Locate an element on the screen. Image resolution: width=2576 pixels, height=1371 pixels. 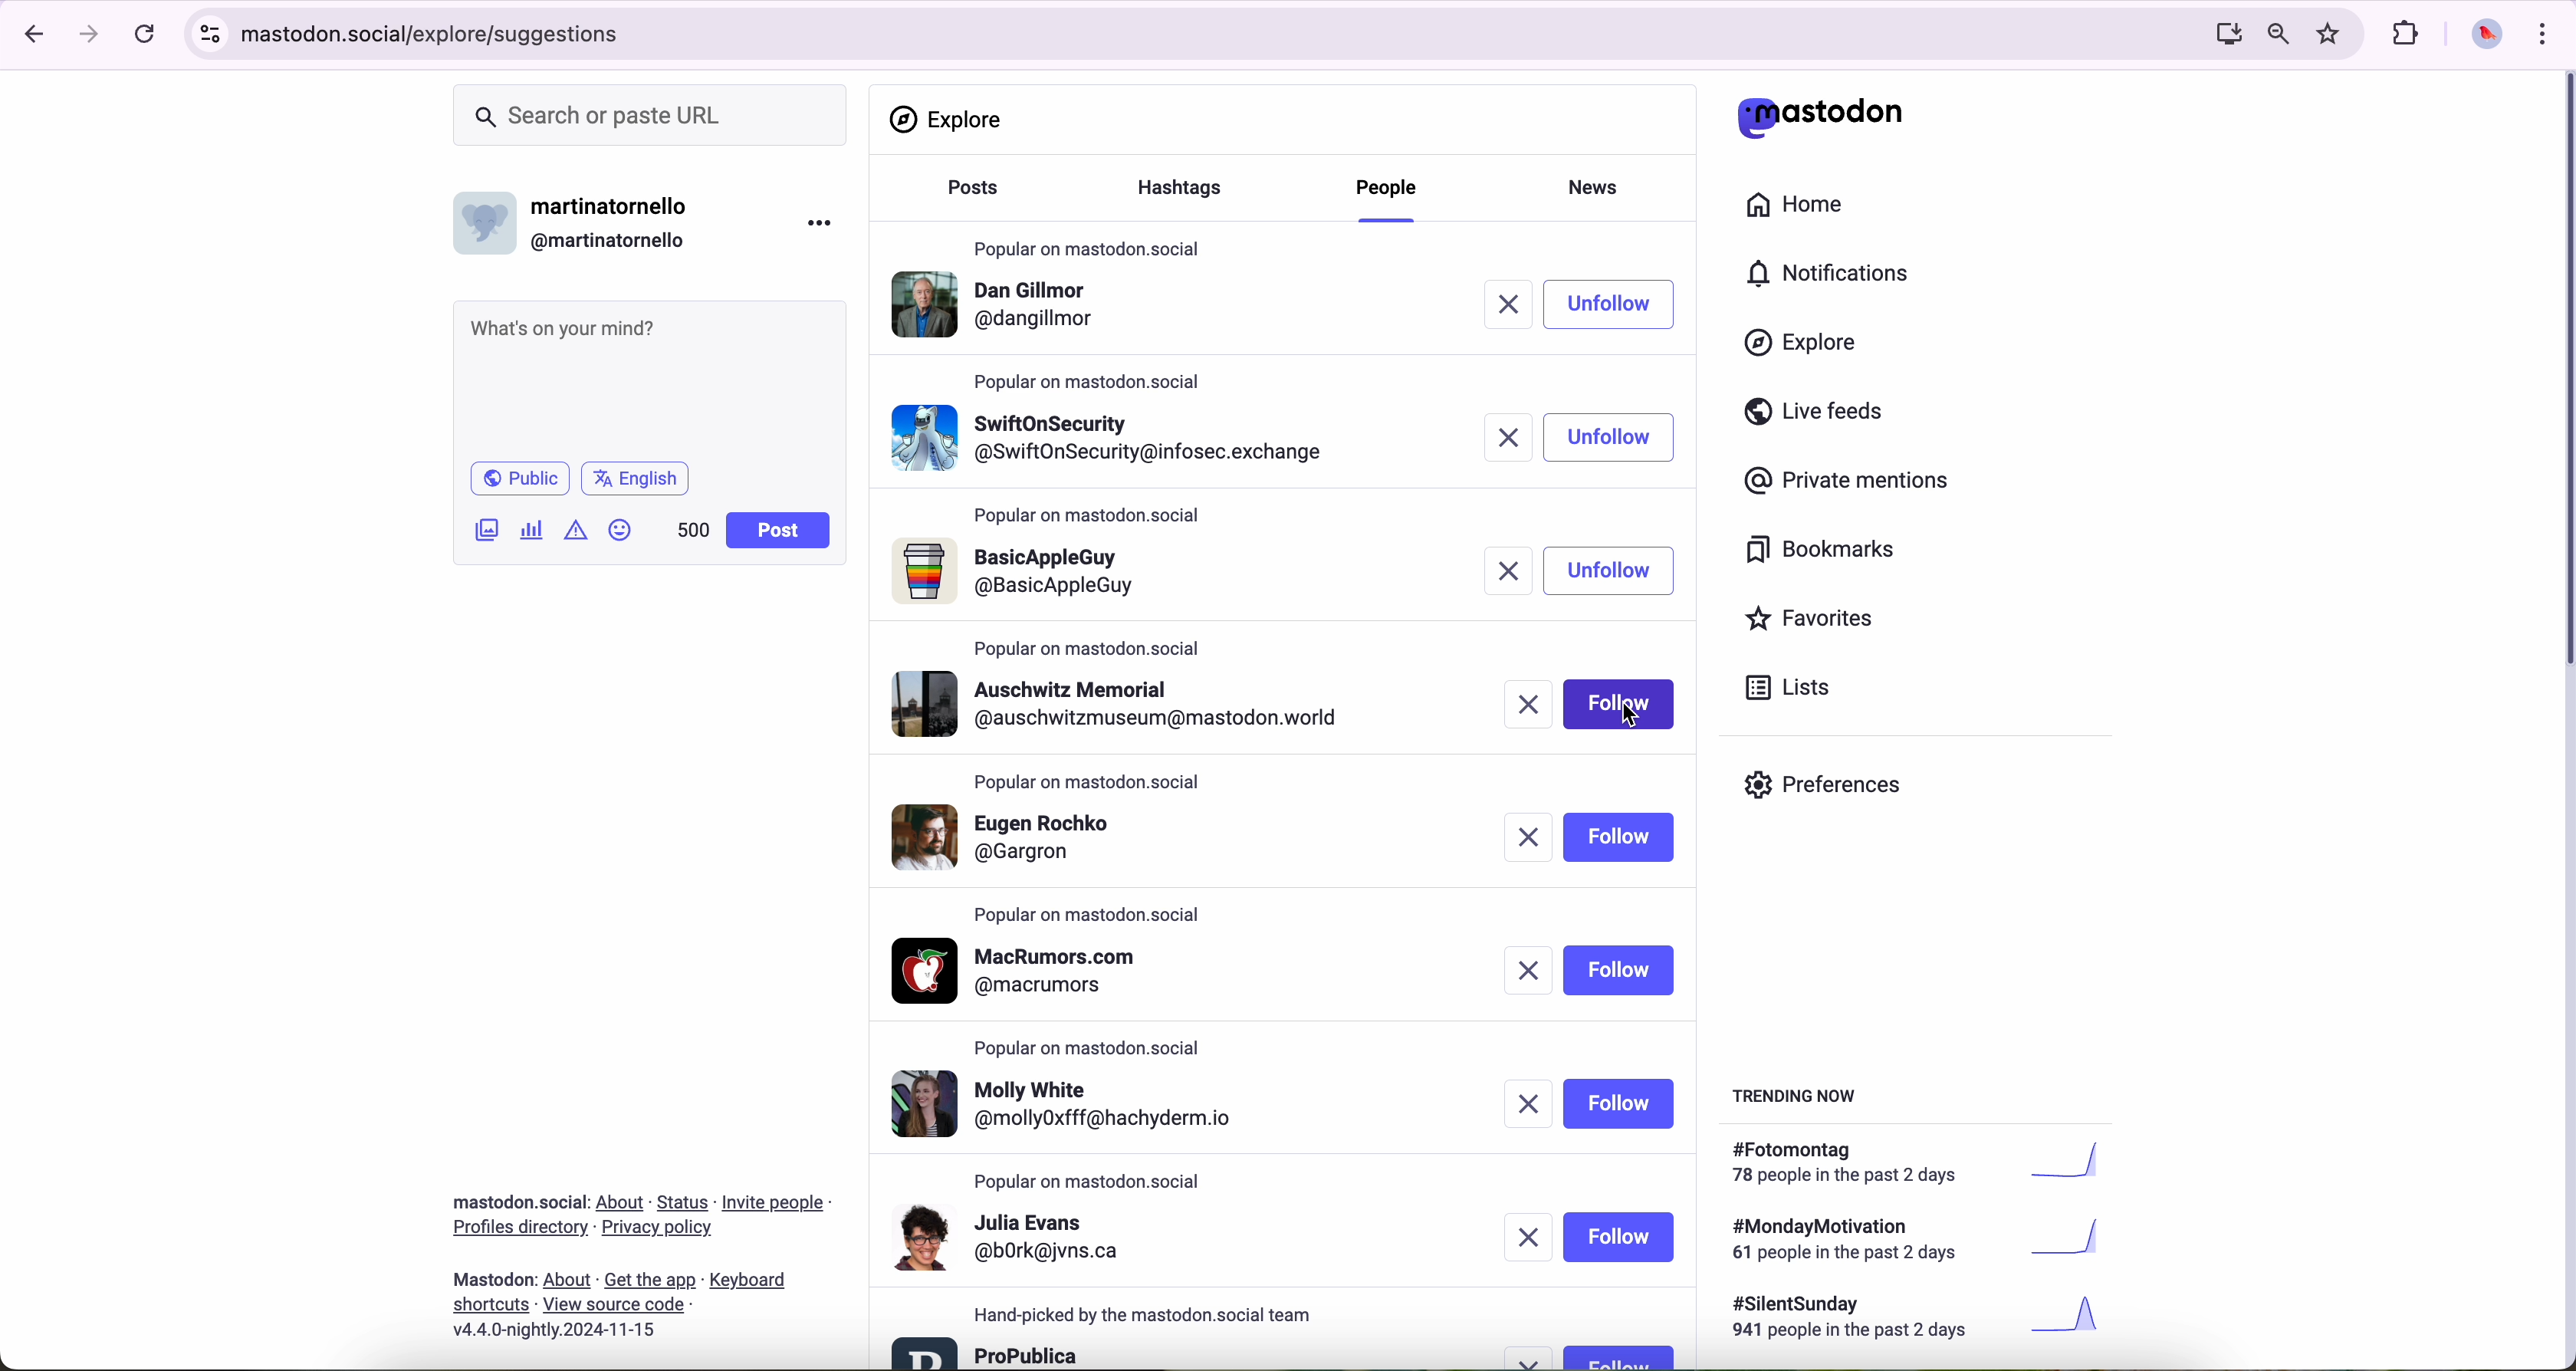
profile is located at coordinates (1024, 573).